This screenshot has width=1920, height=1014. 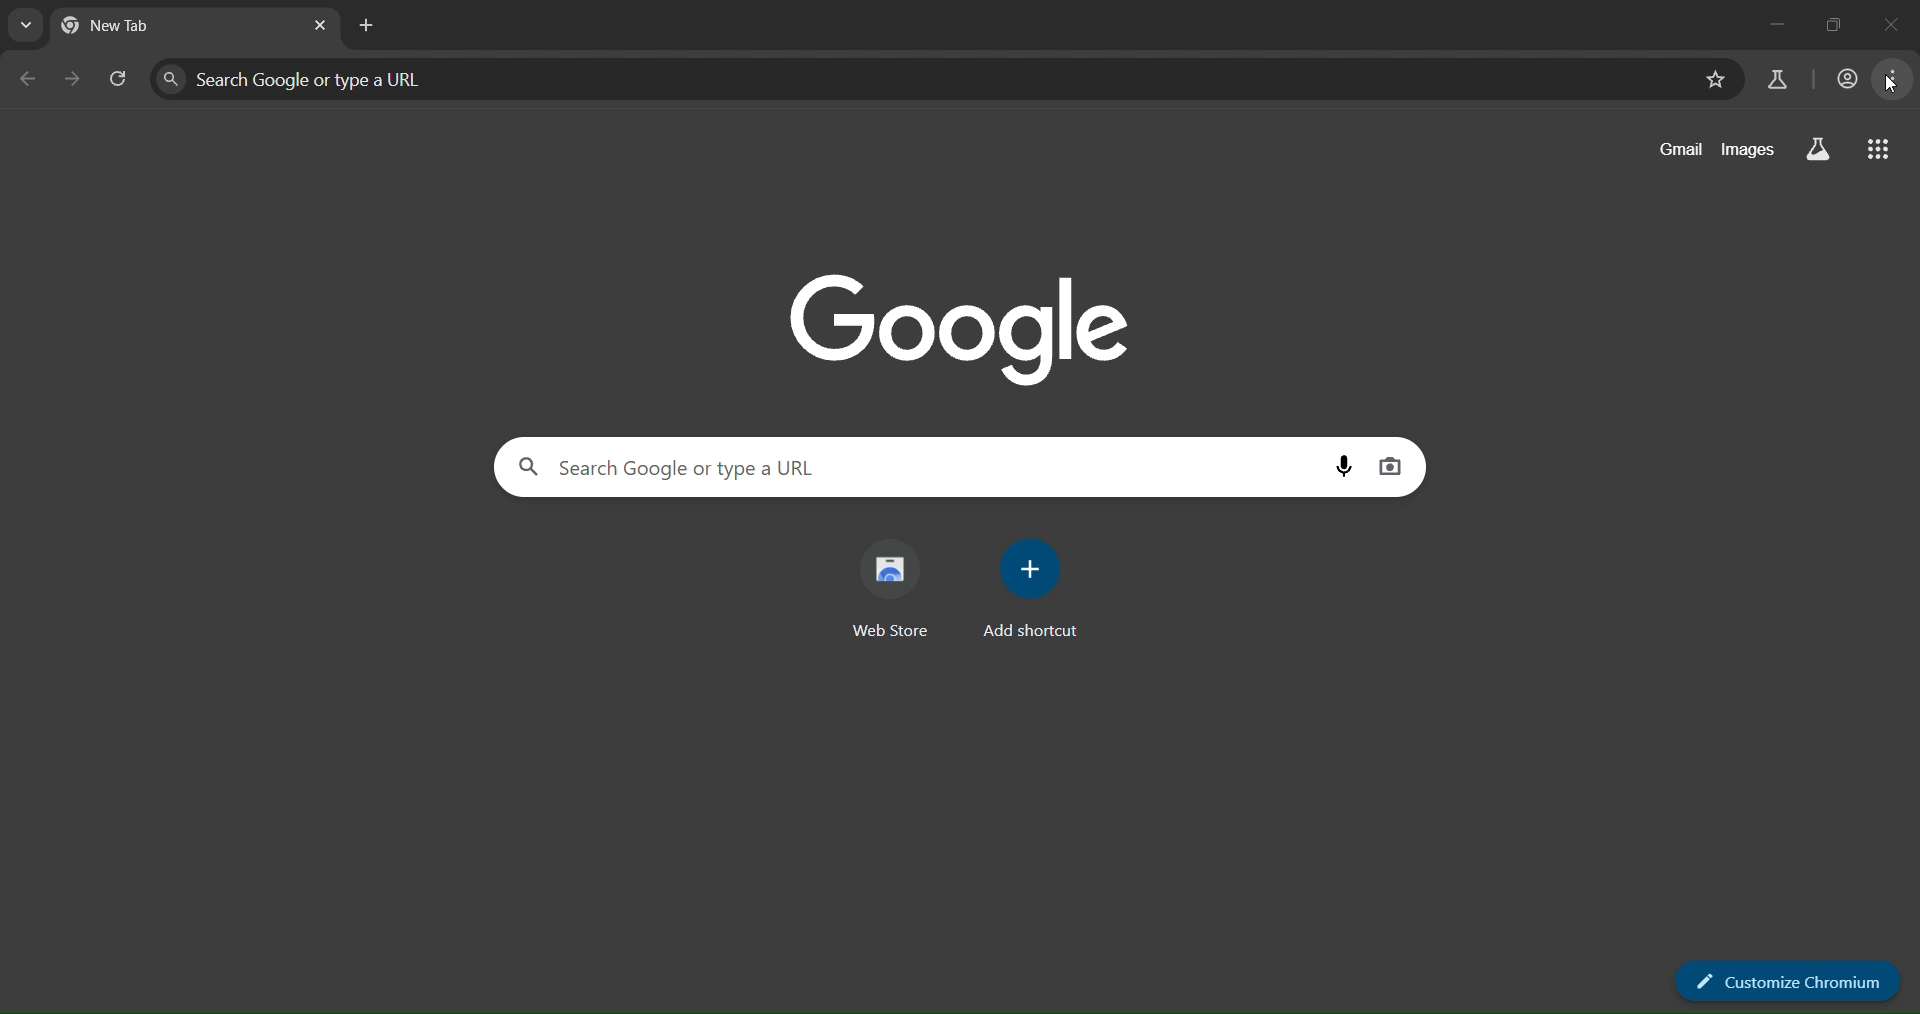 I want to click on account, so click(x=1848, y=78).